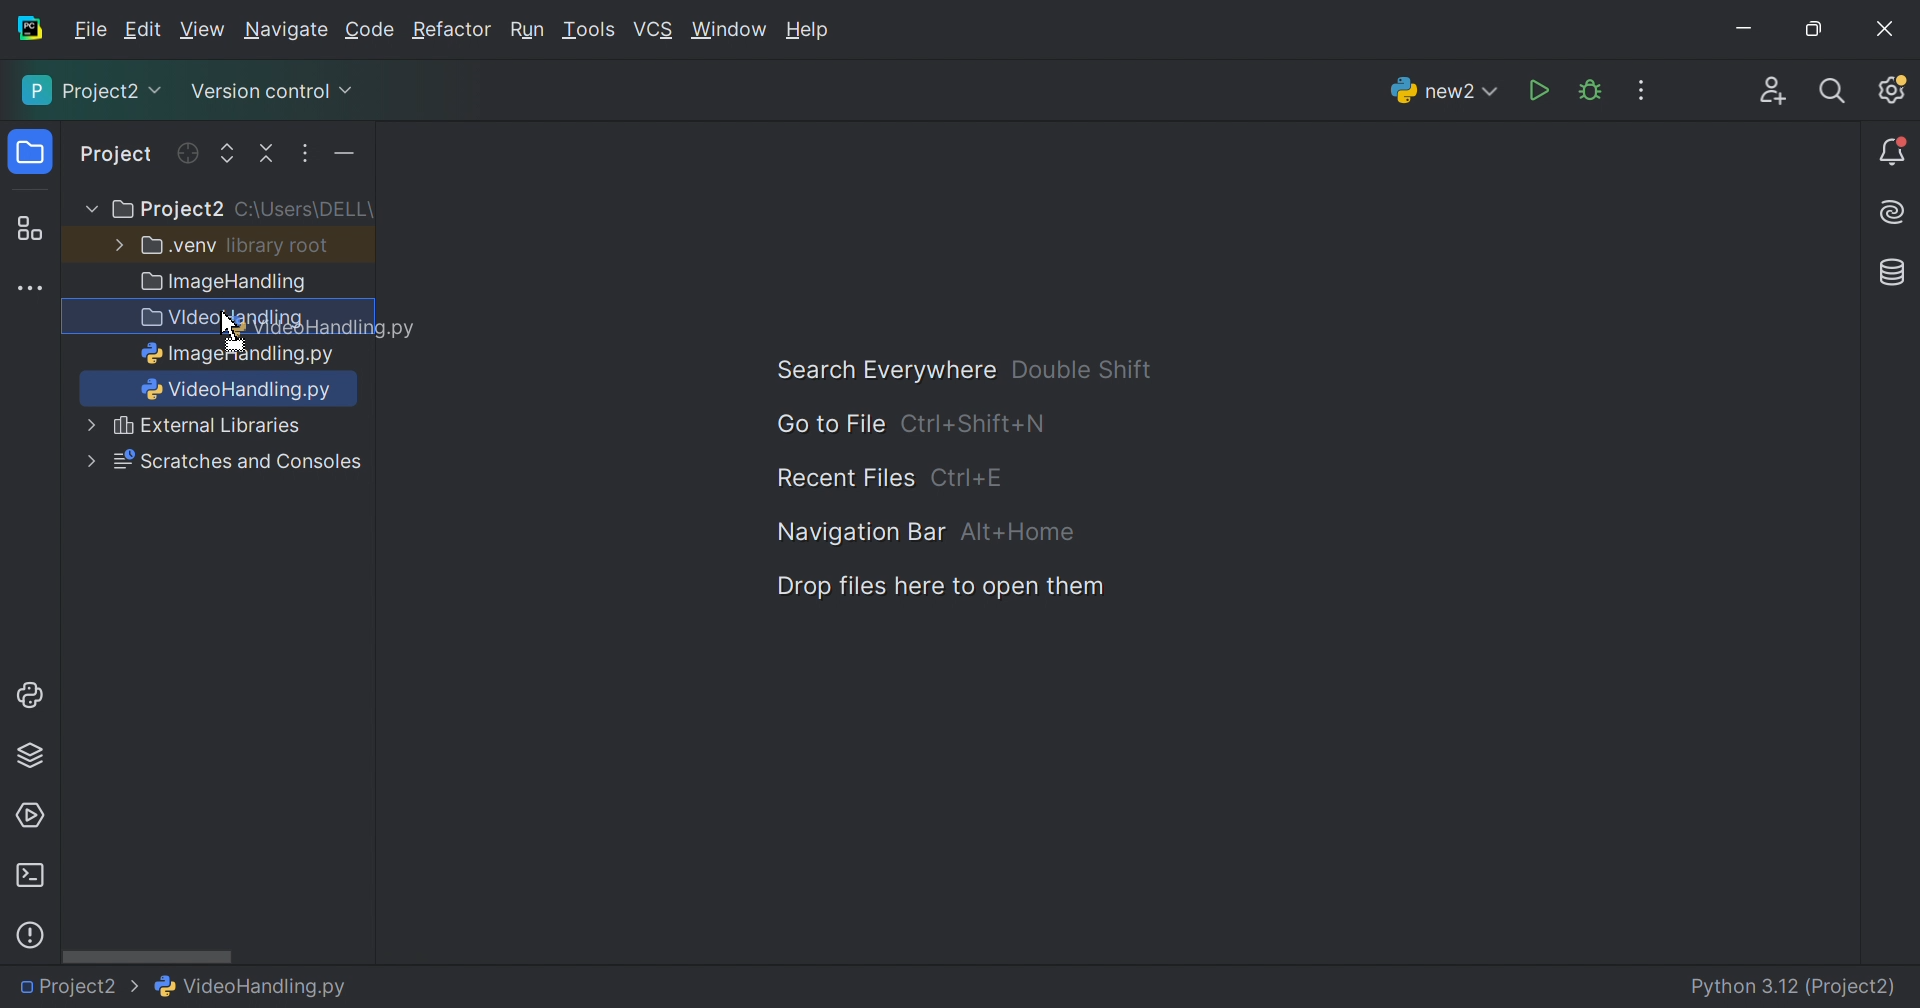 The image size is (1920, 1008). I want to click on Go to File, so click(829, 424).